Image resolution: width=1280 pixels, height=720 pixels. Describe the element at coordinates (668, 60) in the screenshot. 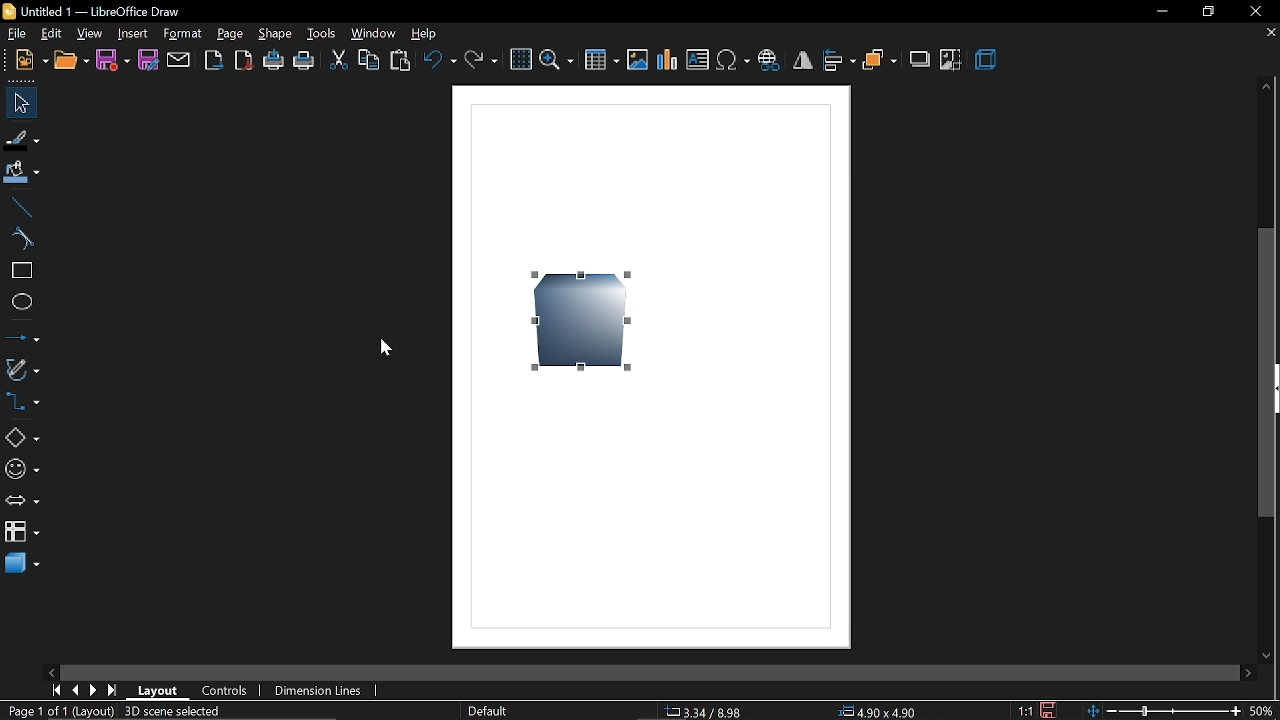

I see `insert chart` at that location.